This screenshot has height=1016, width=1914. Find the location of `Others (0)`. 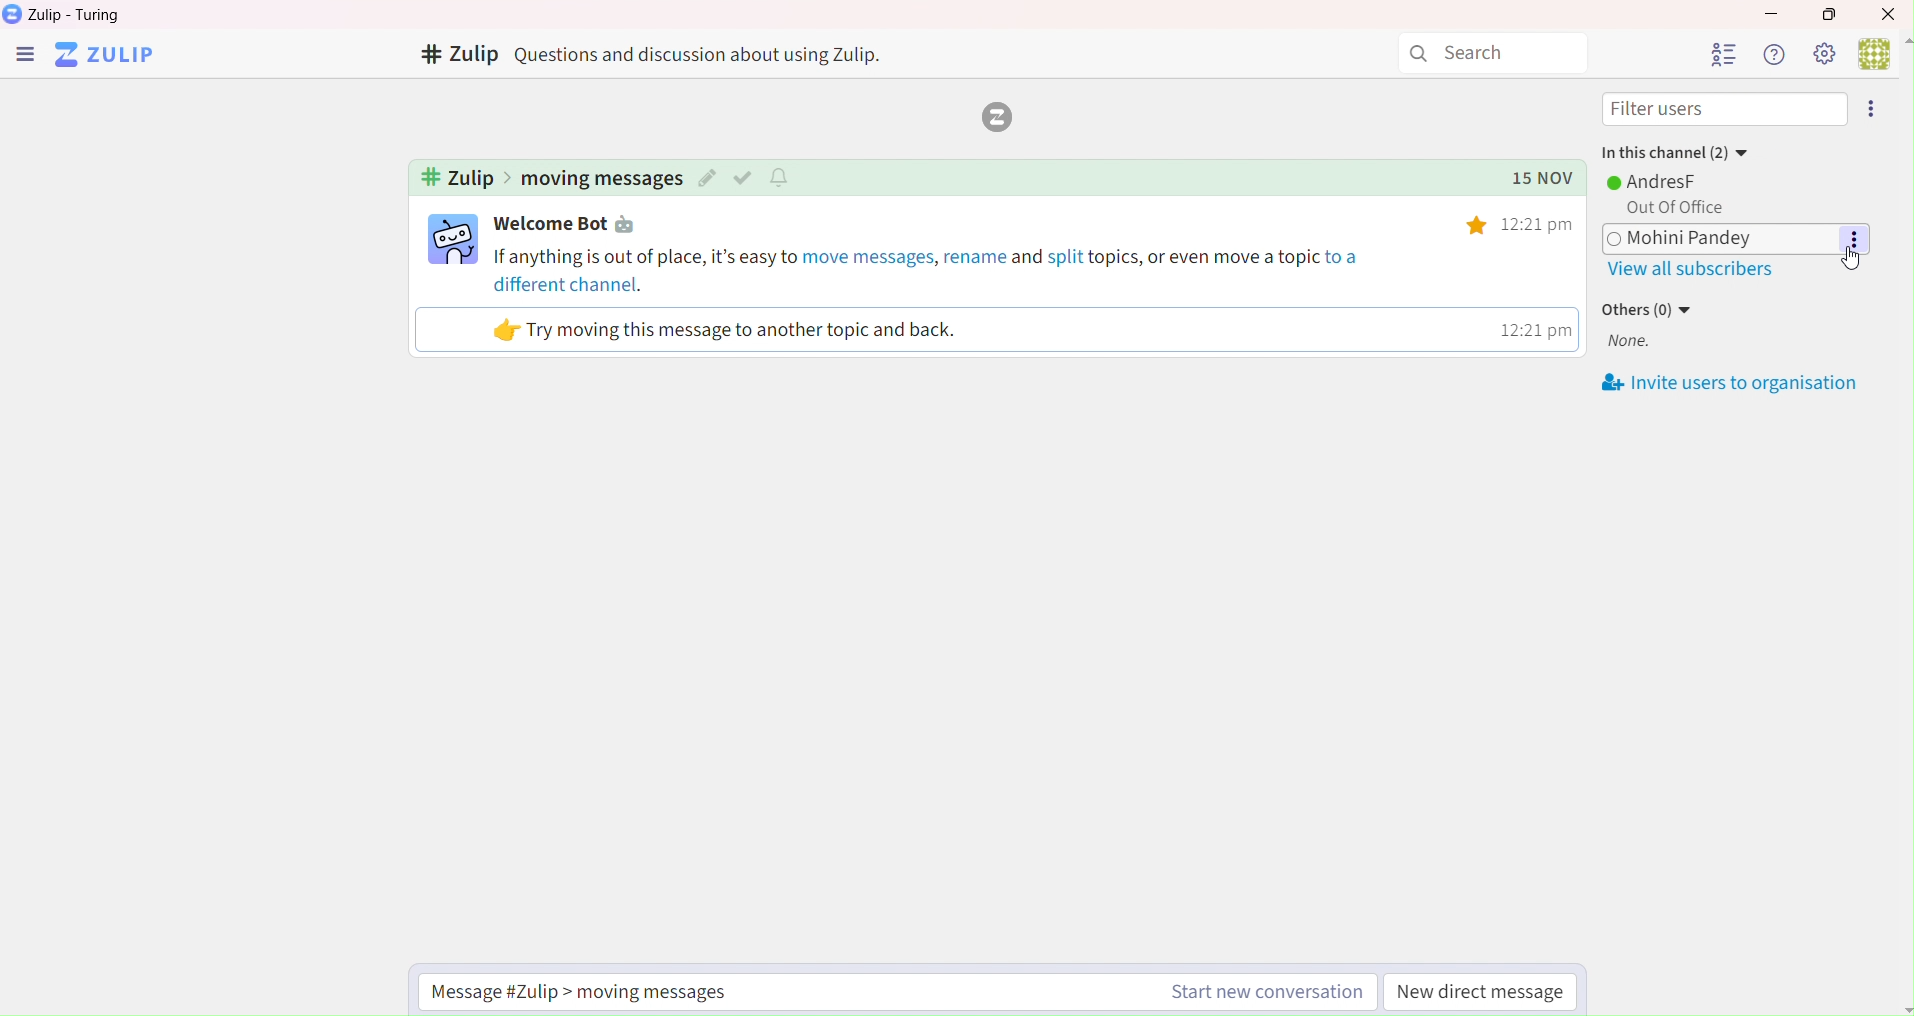

Others (0) is located at coordinates (1650, 309).